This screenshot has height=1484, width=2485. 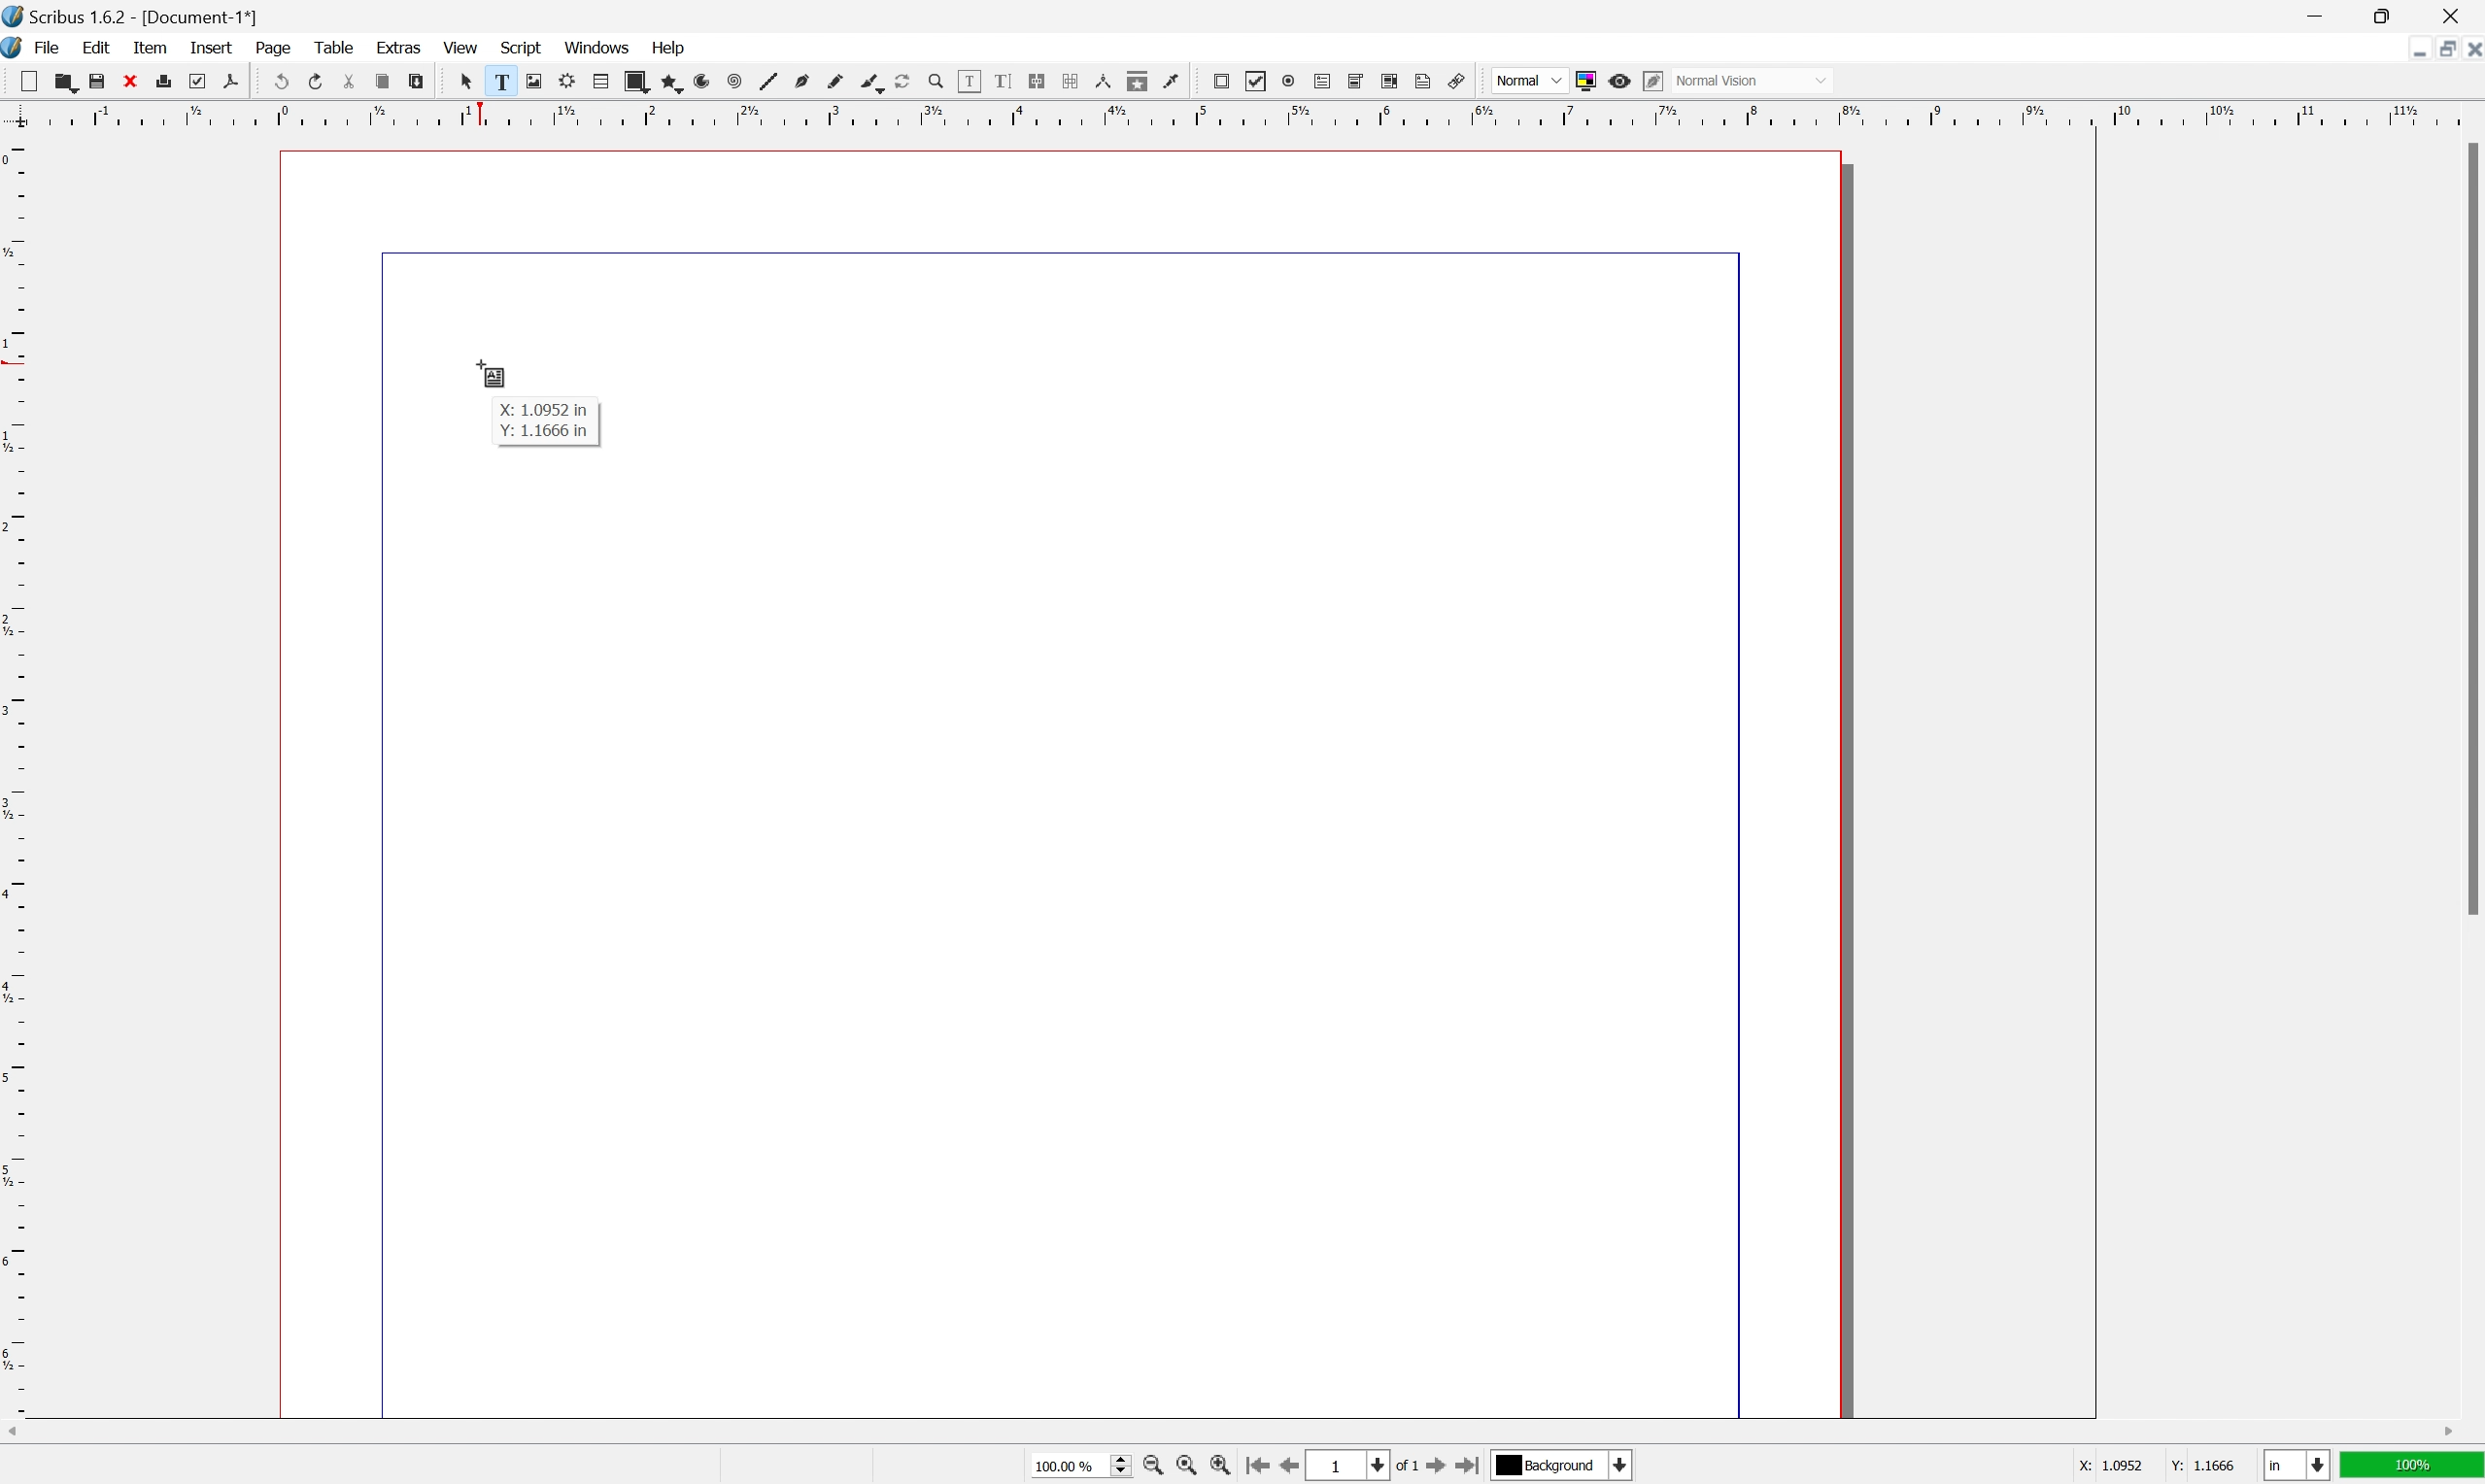 What do you see at coordinates (768, 83) in the screenshot?
I see `line` at bounding box center [768, 83].